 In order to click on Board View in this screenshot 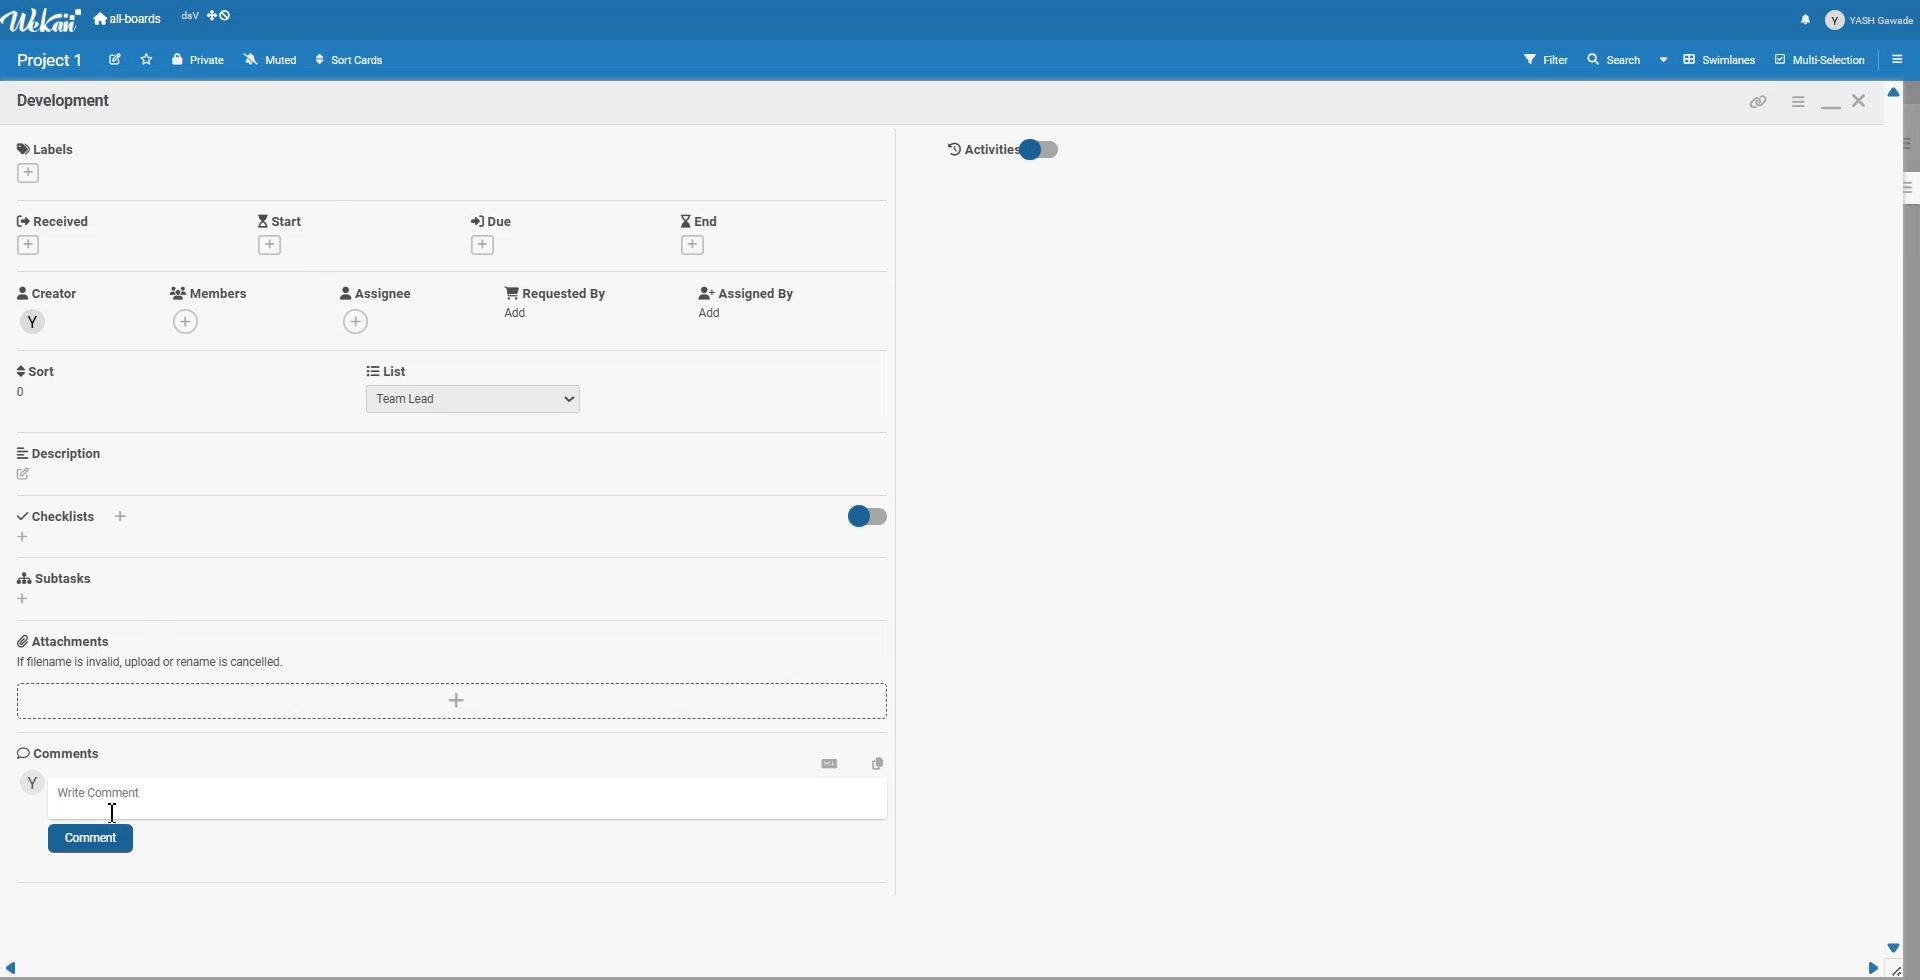, I will do `click(1709, 59)`.